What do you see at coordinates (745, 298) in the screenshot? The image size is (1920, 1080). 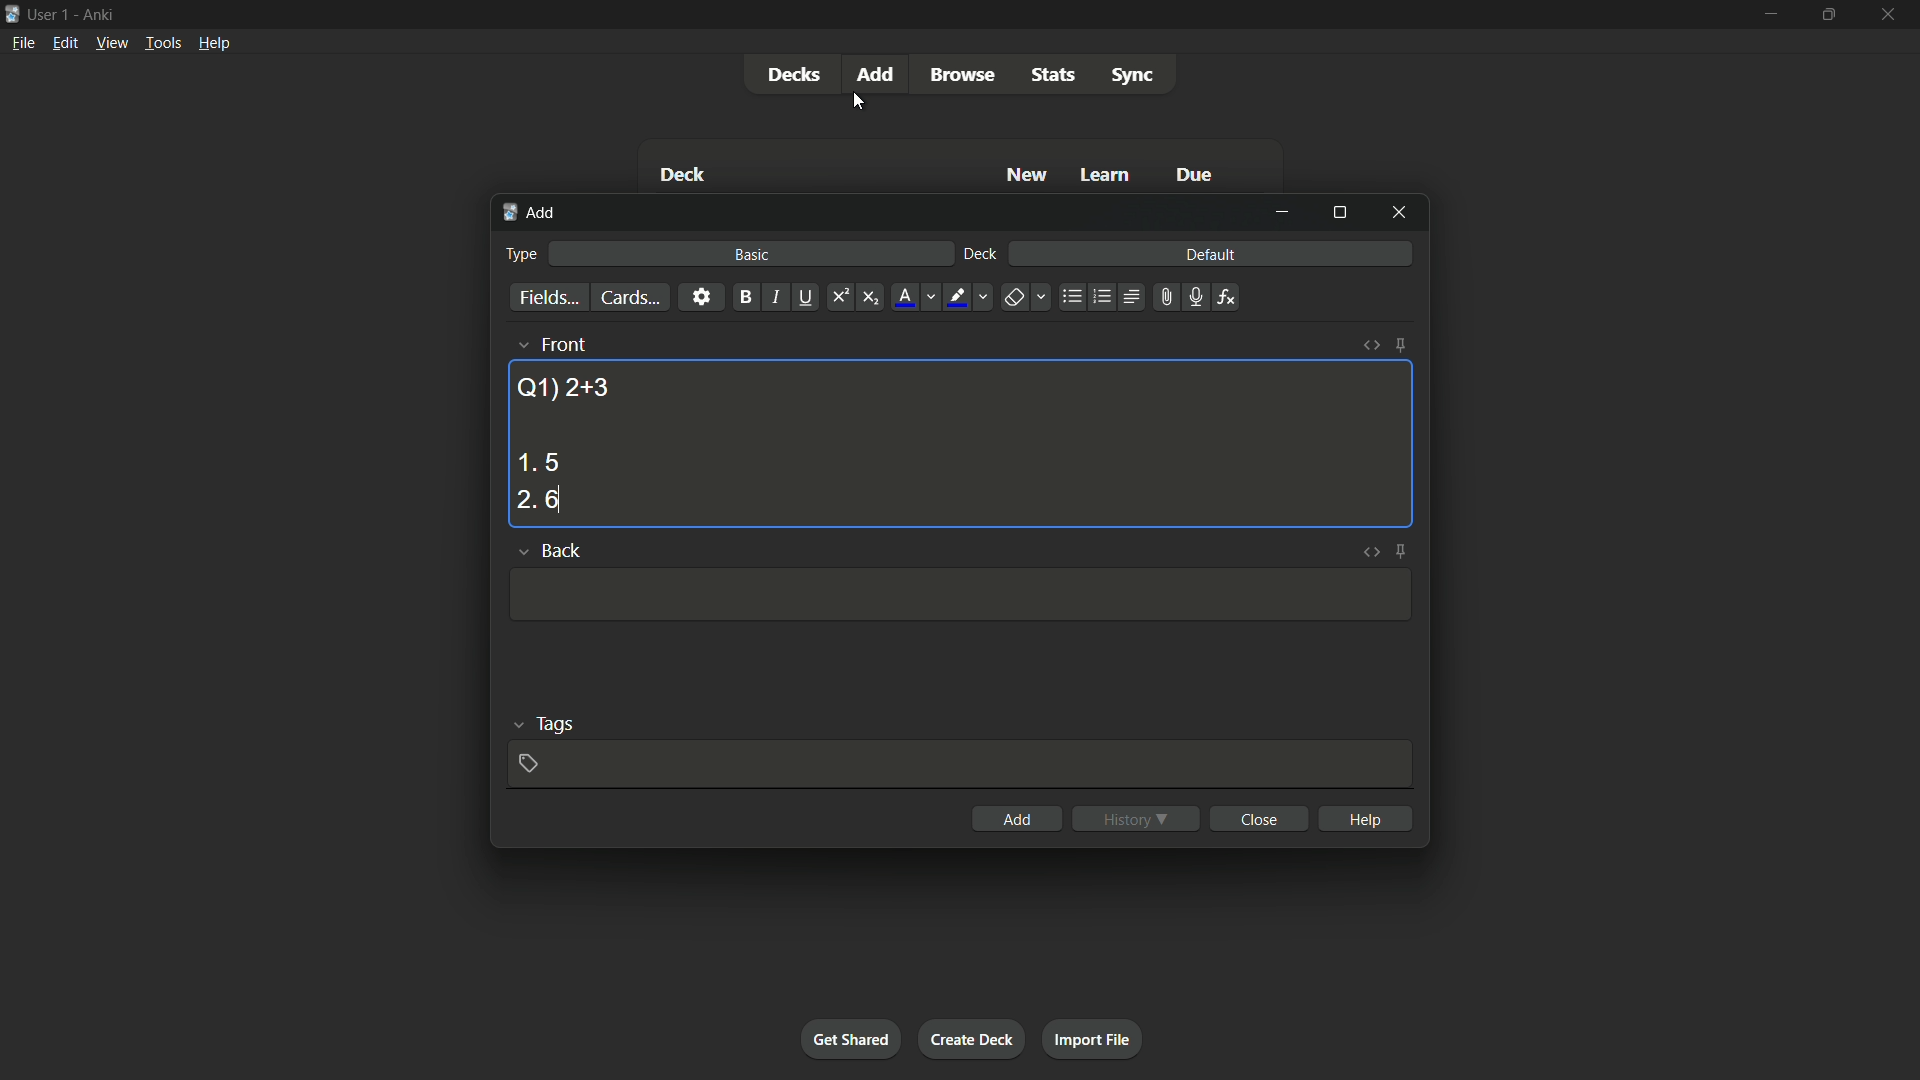 I see `bold` at bounding box center [745, 298].